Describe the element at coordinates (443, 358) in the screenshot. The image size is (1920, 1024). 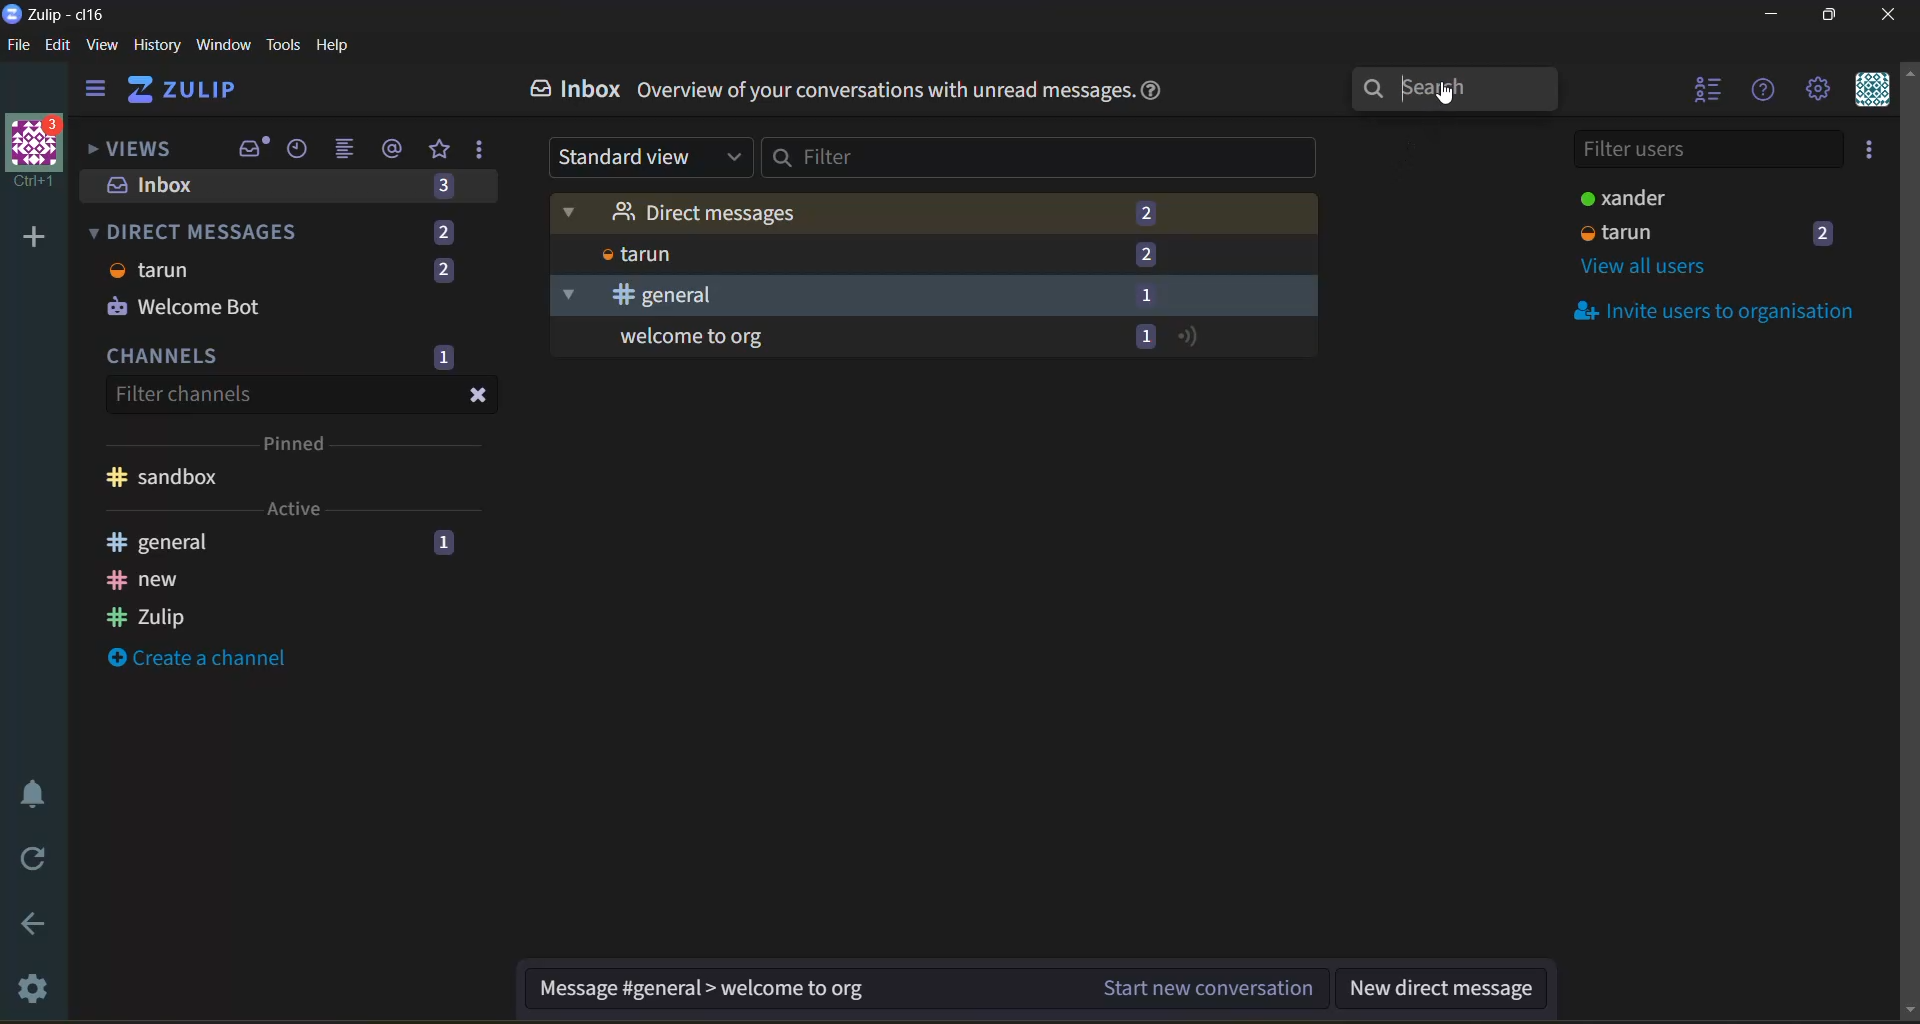
I see `1` at that location.